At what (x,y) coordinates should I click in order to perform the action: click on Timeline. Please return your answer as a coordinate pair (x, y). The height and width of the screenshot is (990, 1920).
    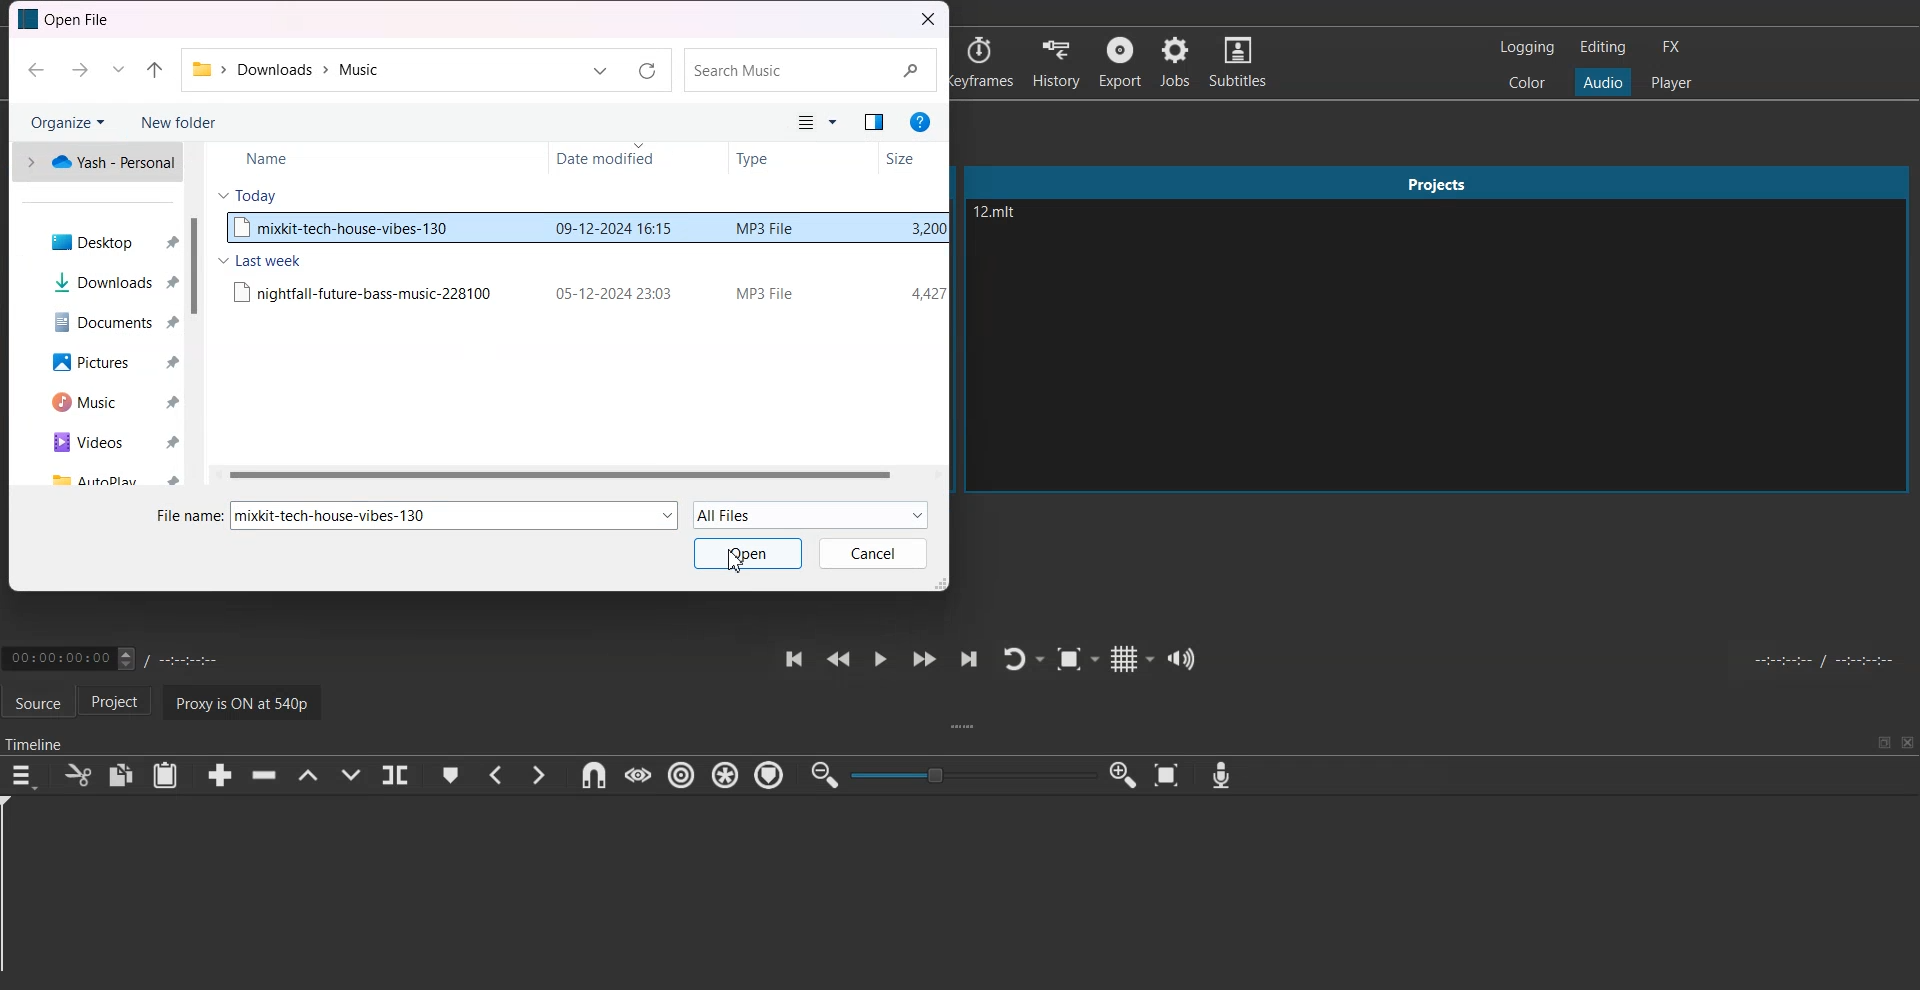
    Looking at the image, I should click on (37, 739).